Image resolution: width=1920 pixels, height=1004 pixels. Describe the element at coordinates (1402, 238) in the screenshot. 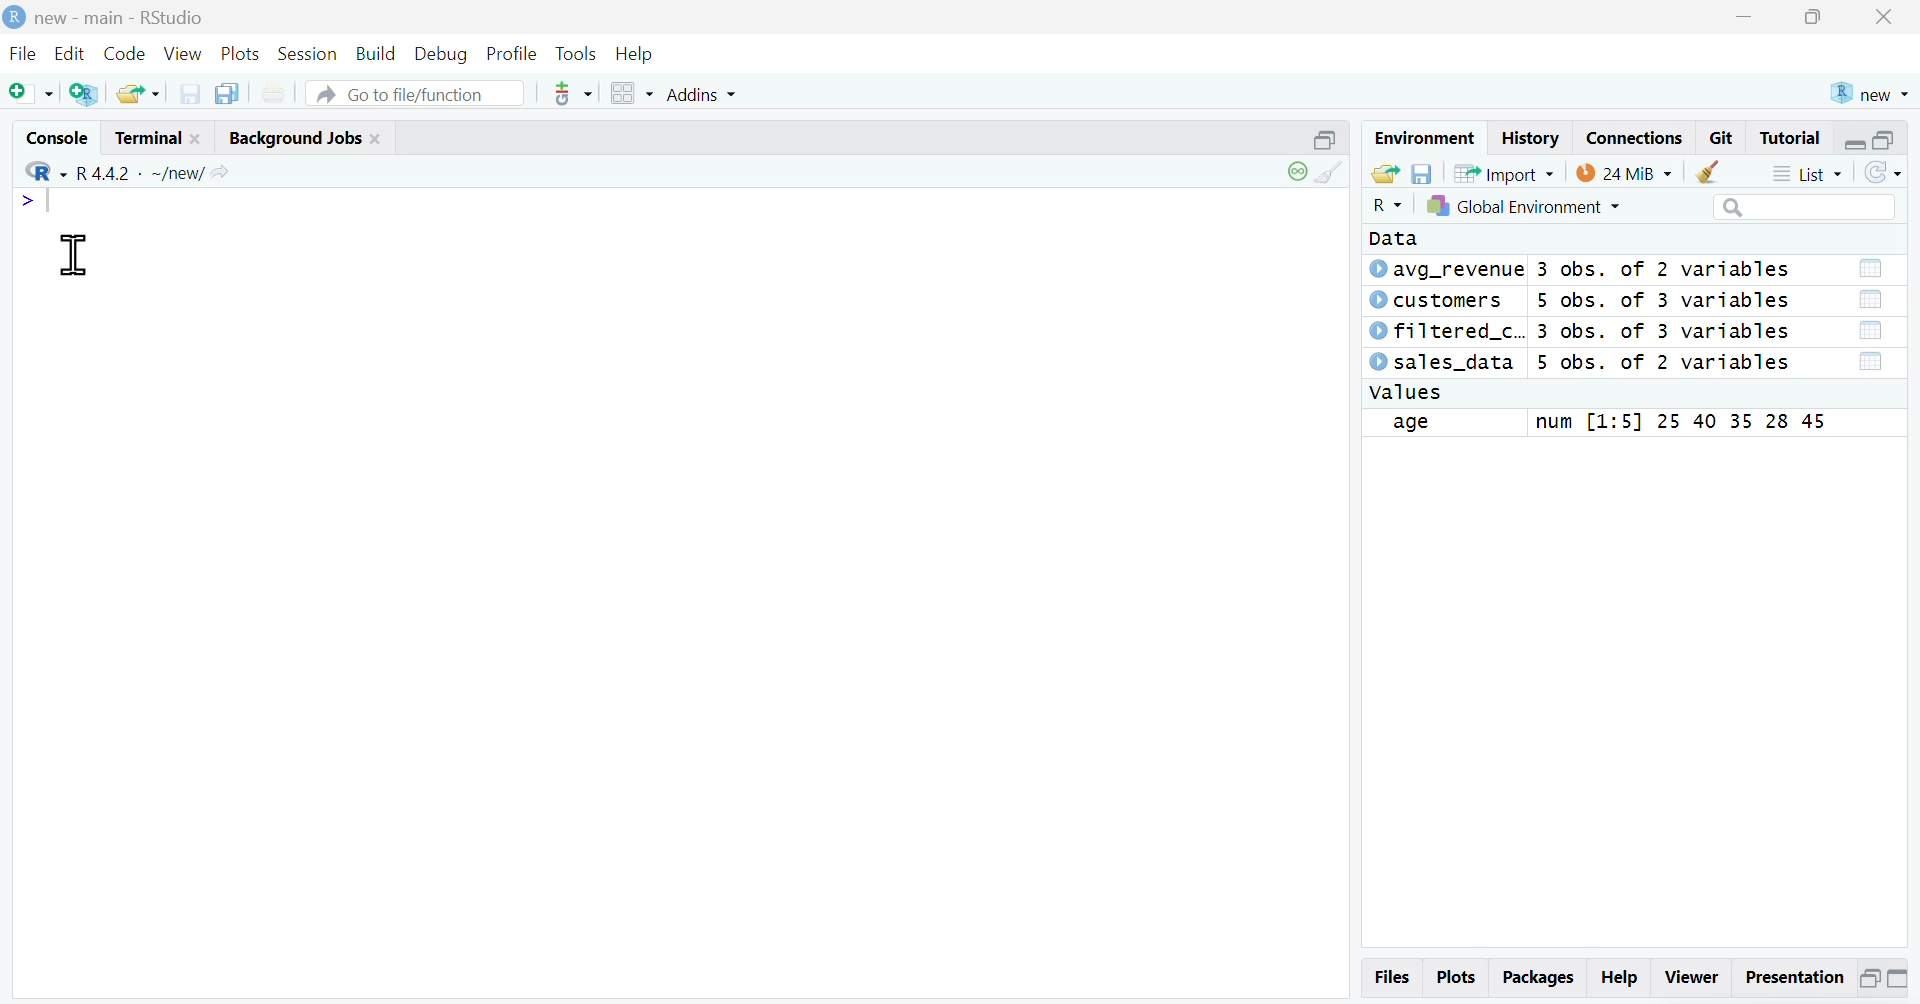

I see `Data` at that location.